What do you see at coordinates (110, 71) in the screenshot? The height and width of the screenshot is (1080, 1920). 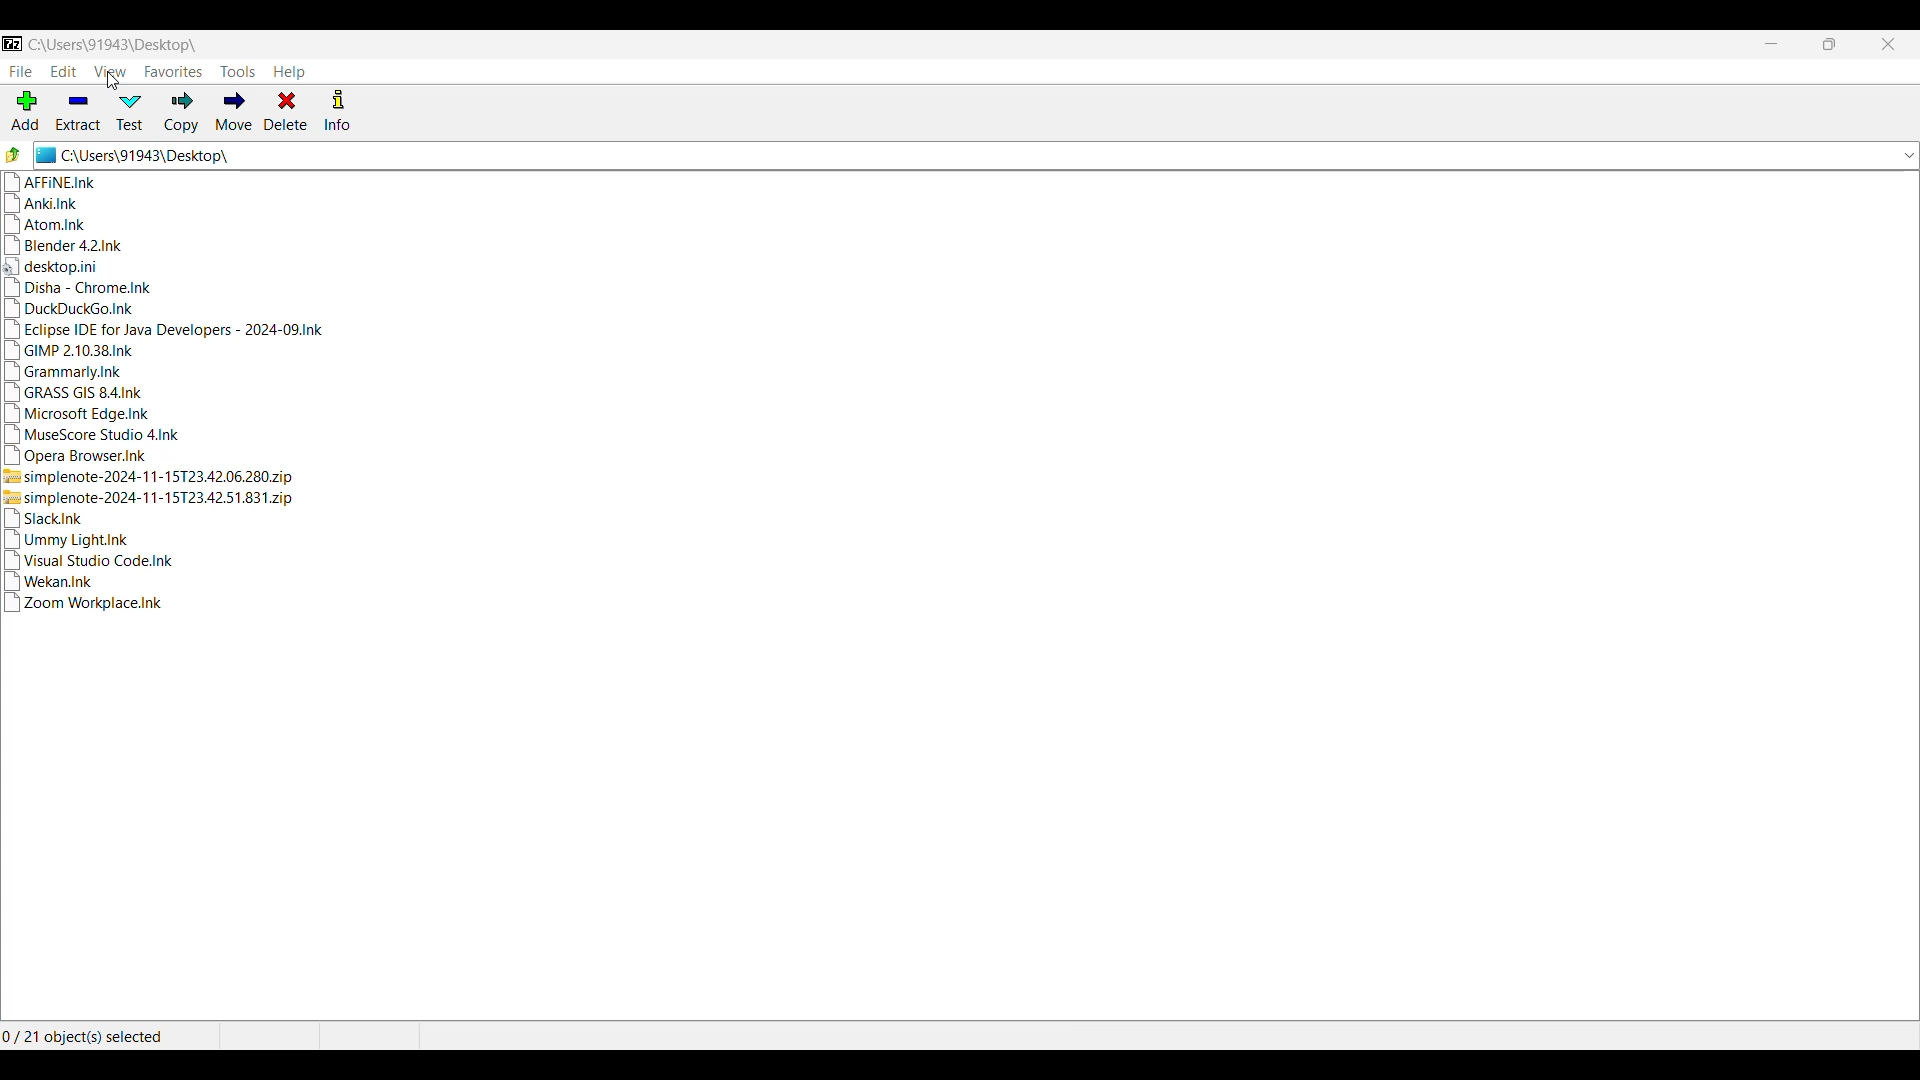 I see `View` at bounding box center [110, 71].